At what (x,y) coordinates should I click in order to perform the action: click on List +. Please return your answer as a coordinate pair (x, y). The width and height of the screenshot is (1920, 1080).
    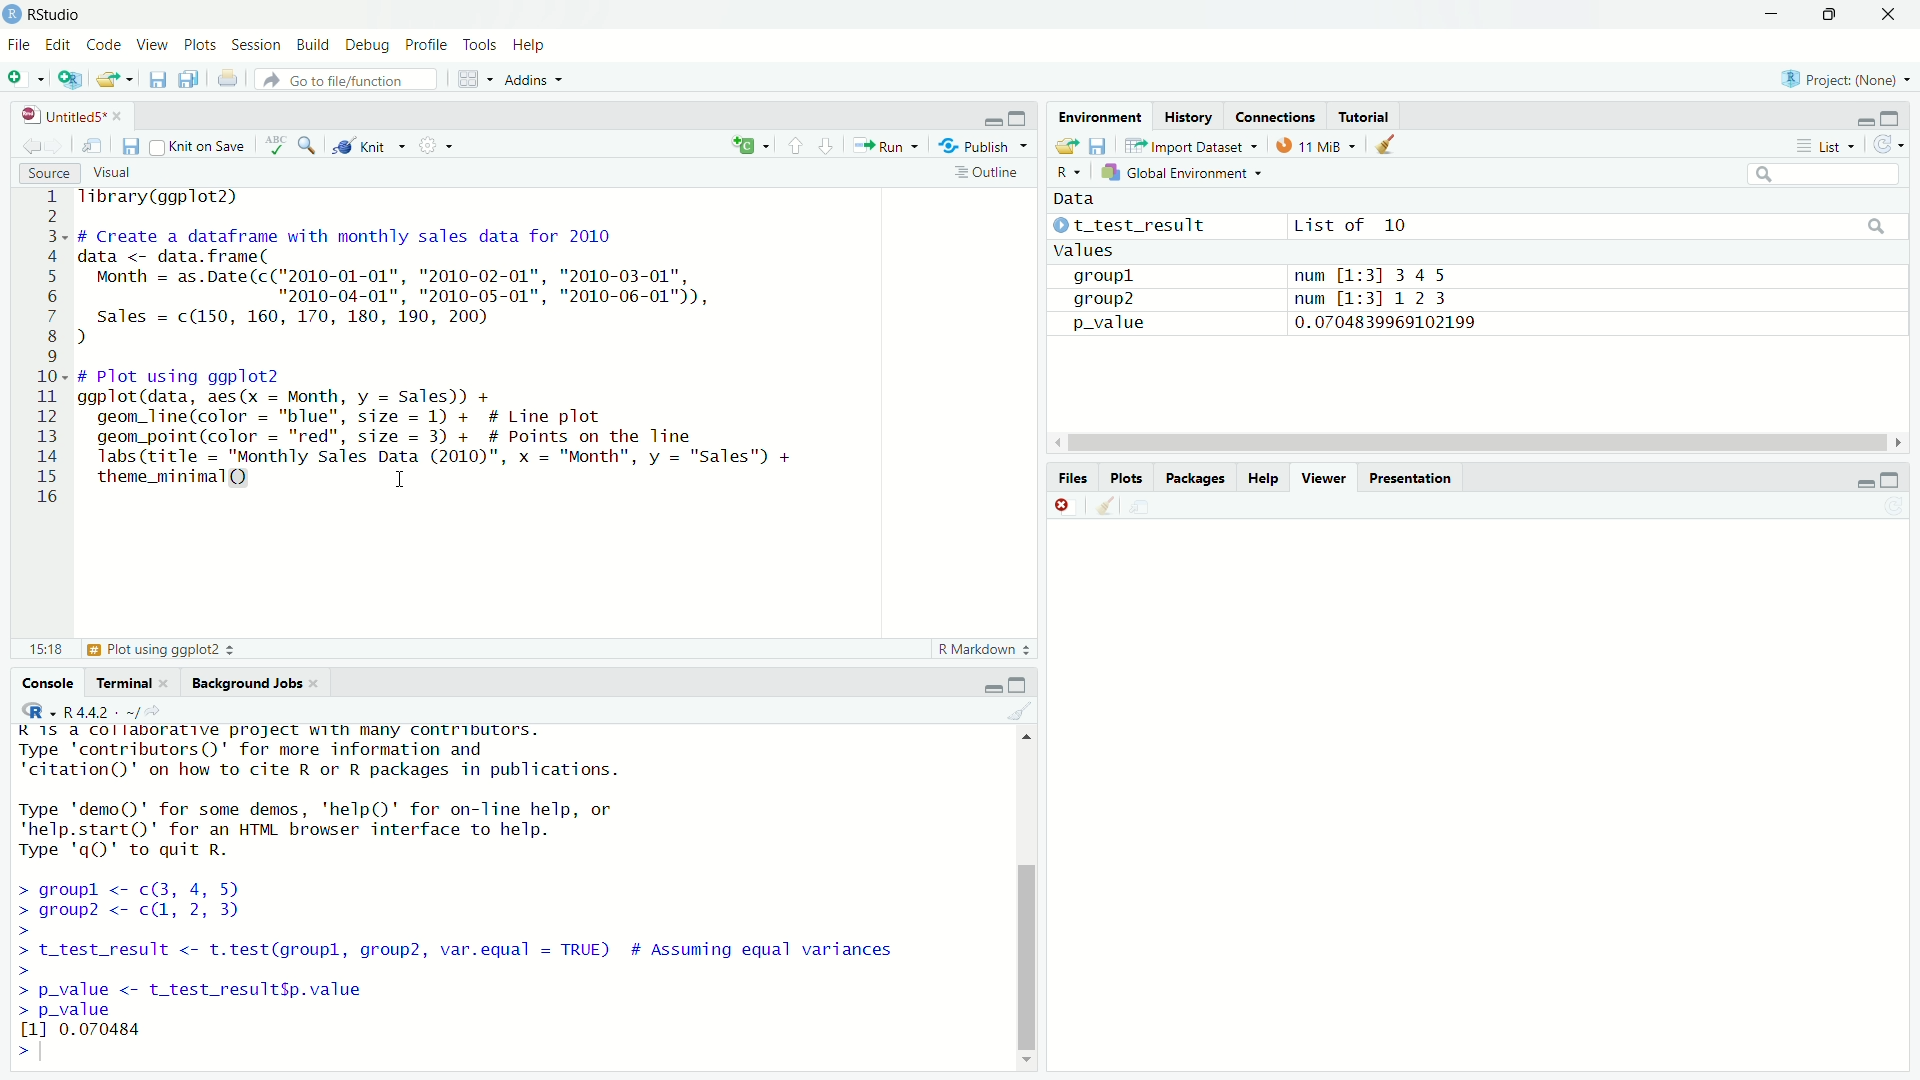
    Looking at the image, I should click on (1823, 145).